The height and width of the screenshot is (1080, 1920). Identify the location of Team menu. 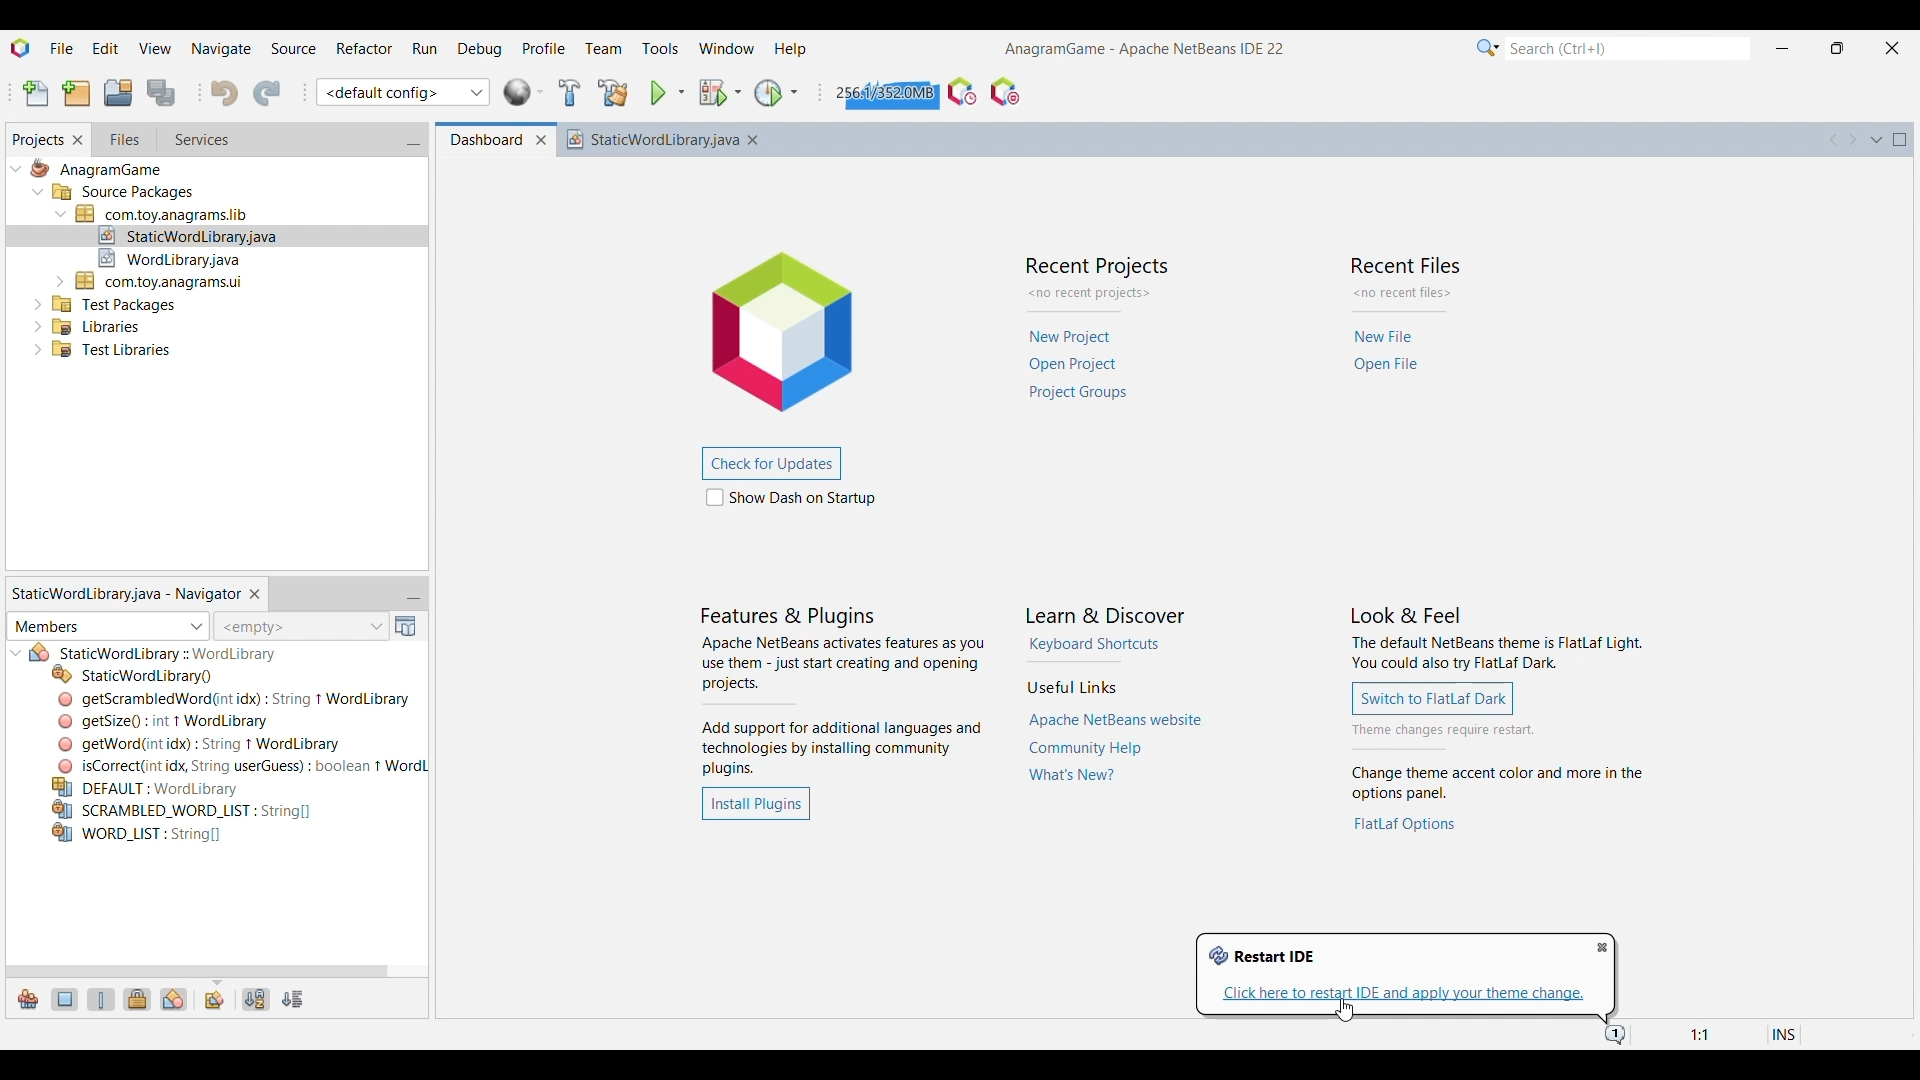
(603, 49).